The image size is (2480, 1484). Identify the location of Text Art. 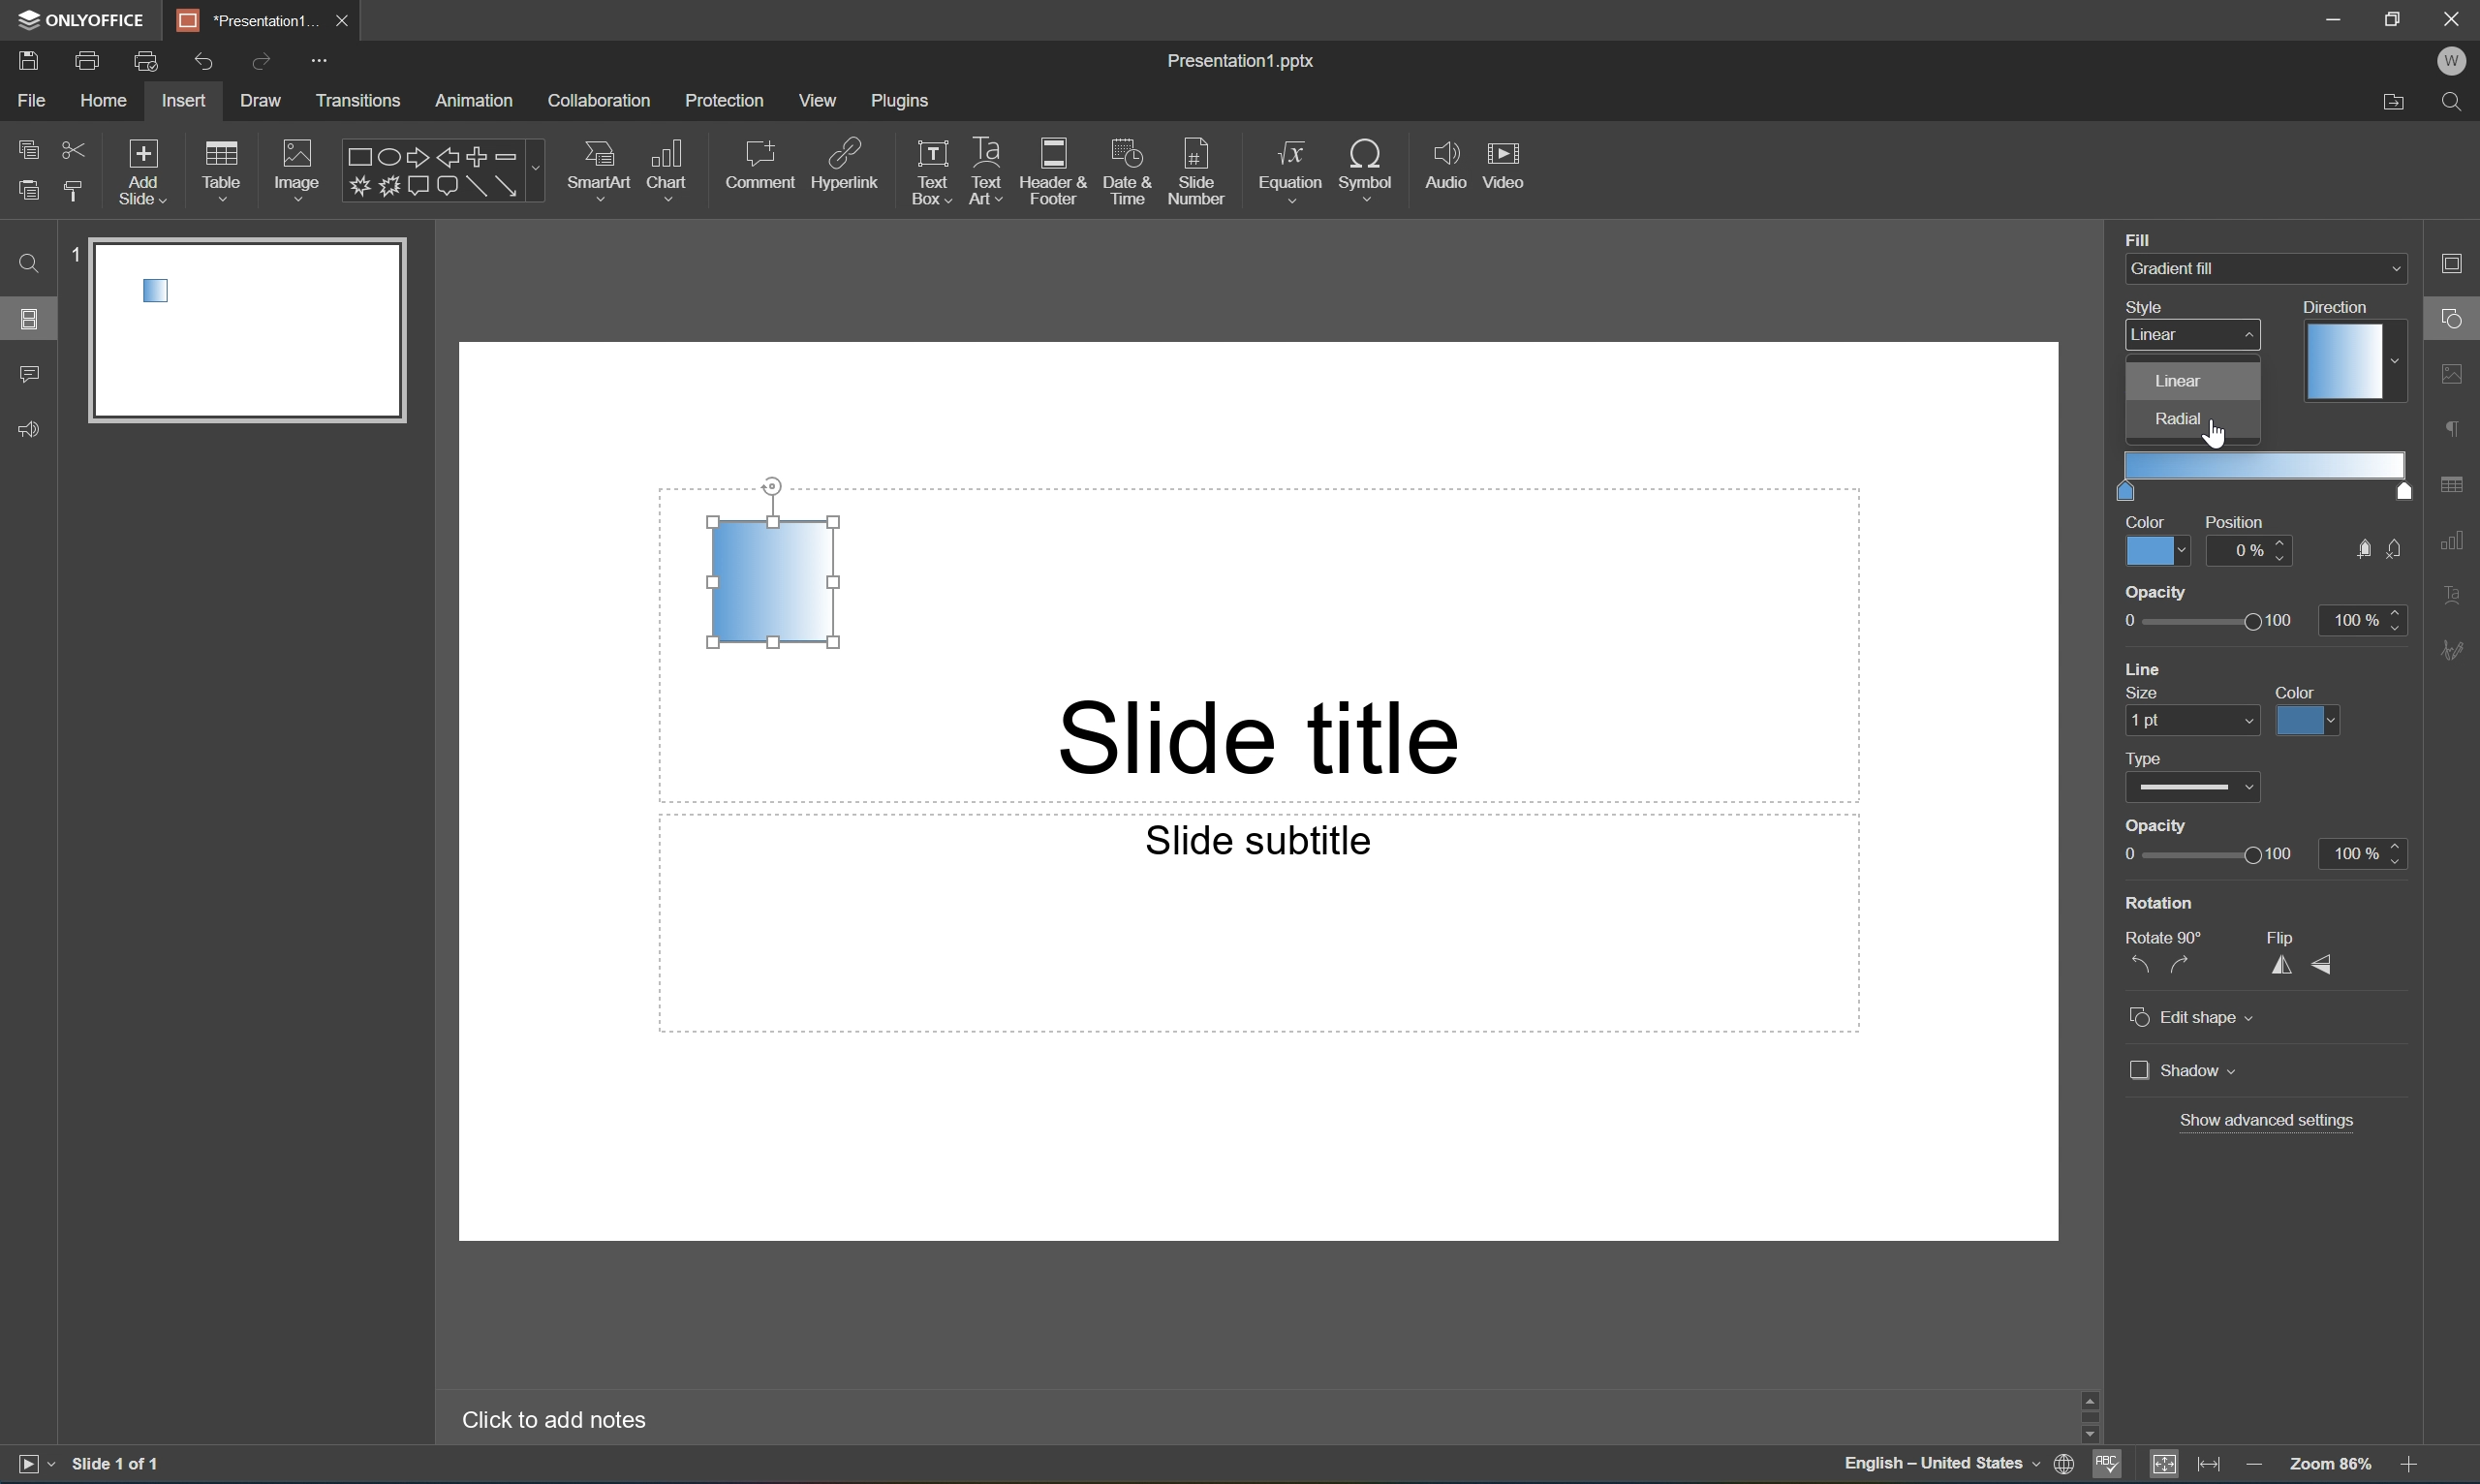
(988, 173).